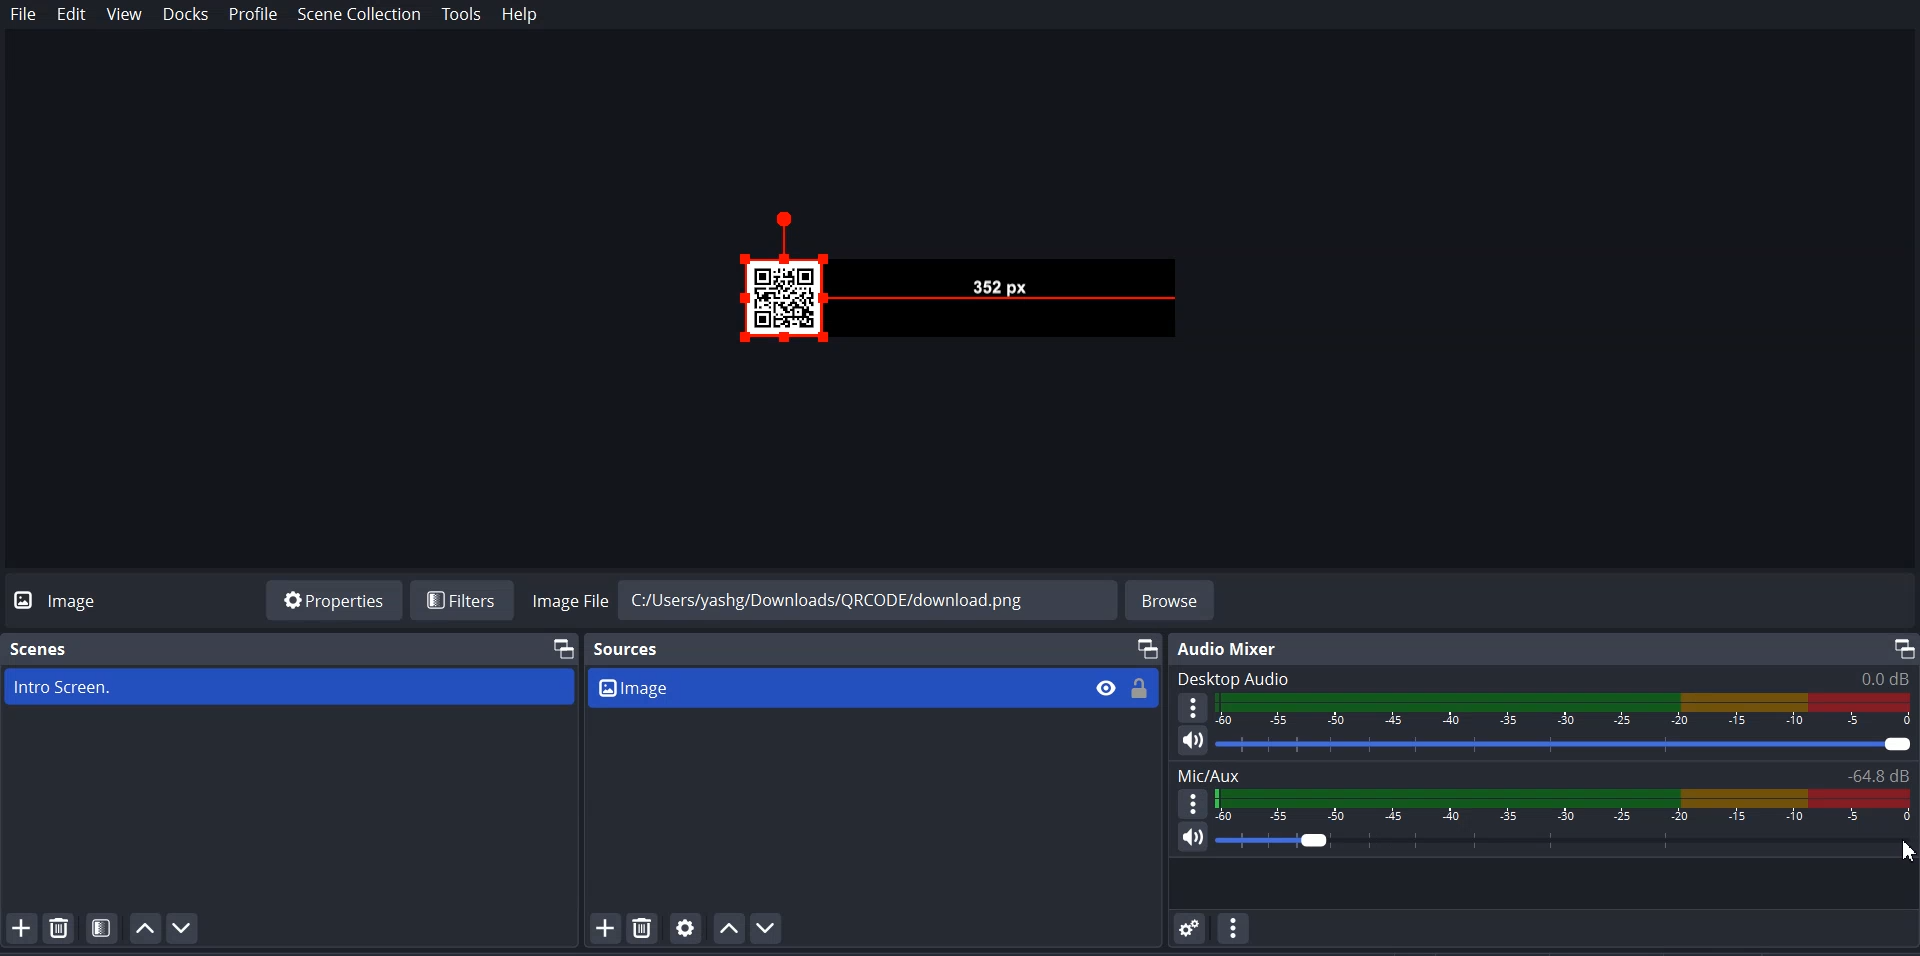 This screenshot has height=956, width=1920. What do you see at coordinates (1908, 849) in the screenshot?
I see `Cursor` at bounding box center [1908, 849].